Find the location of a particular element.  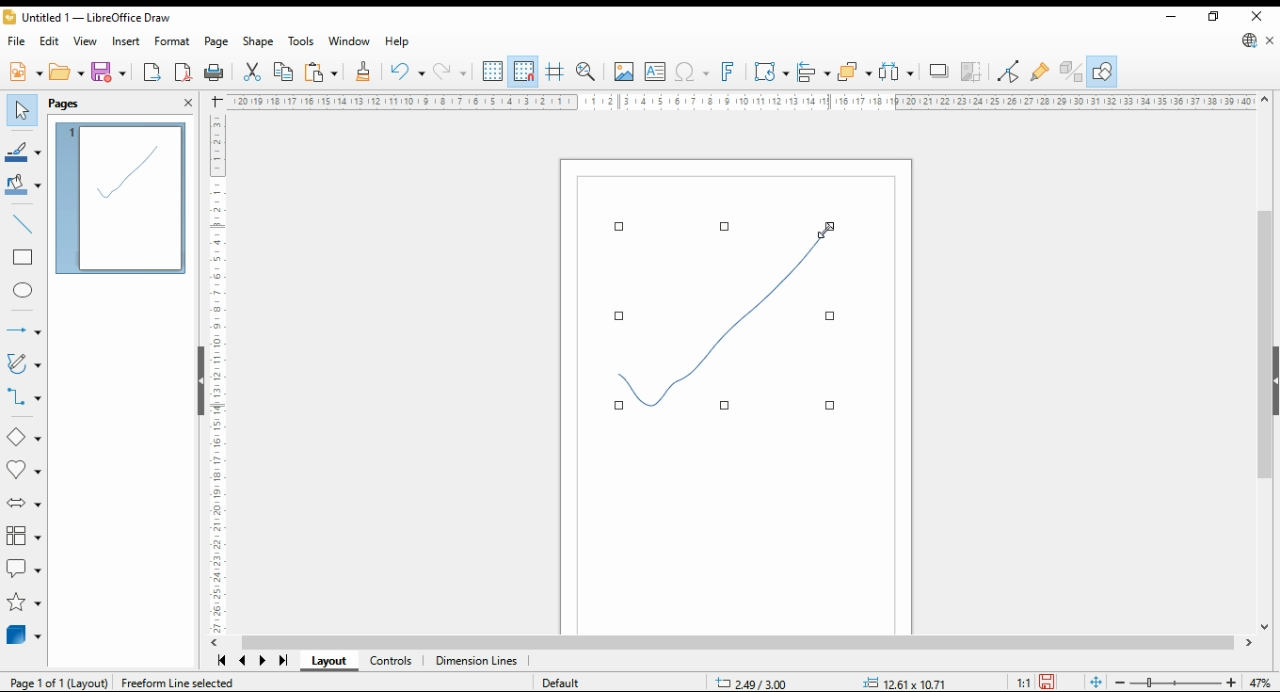

open  is located at coordinates (66, 73).